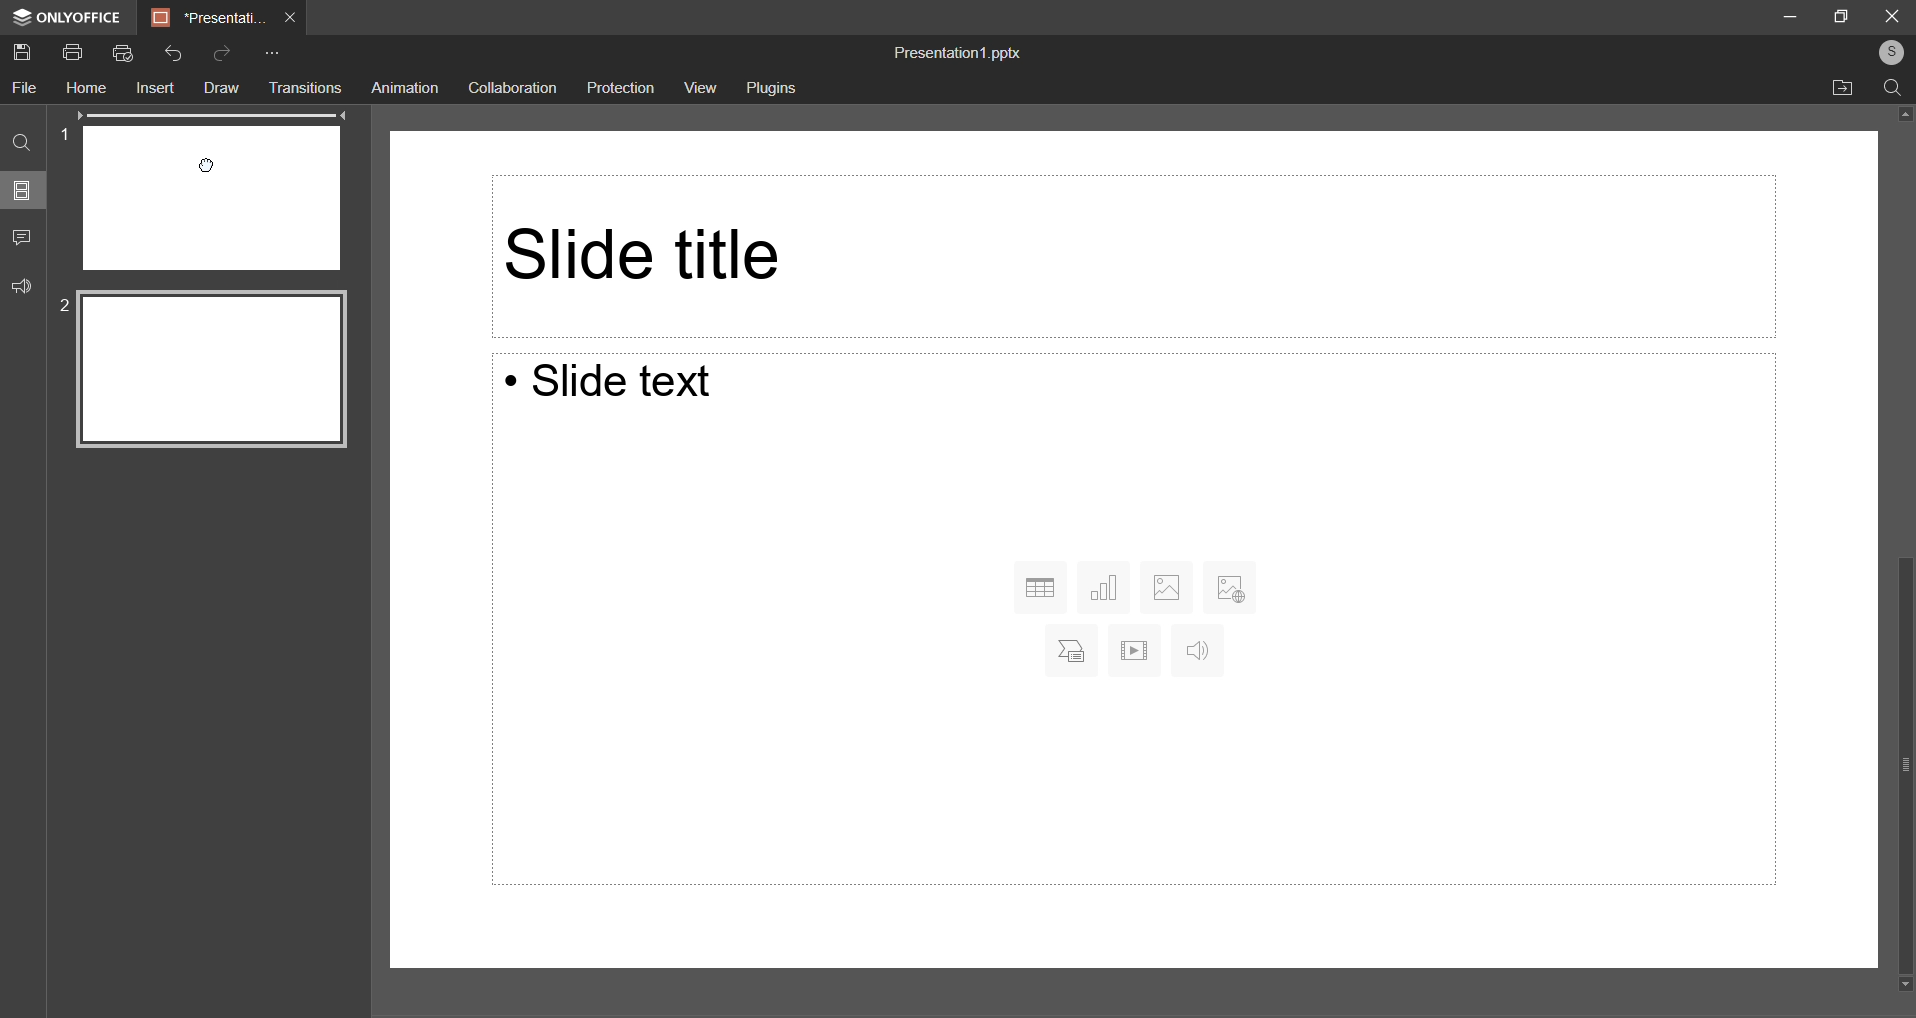 The width and height of the screenshot is (1916, 1018). Describe the element at coordinates (207, 165) in the screenshot. I see `Cursor` at that location.